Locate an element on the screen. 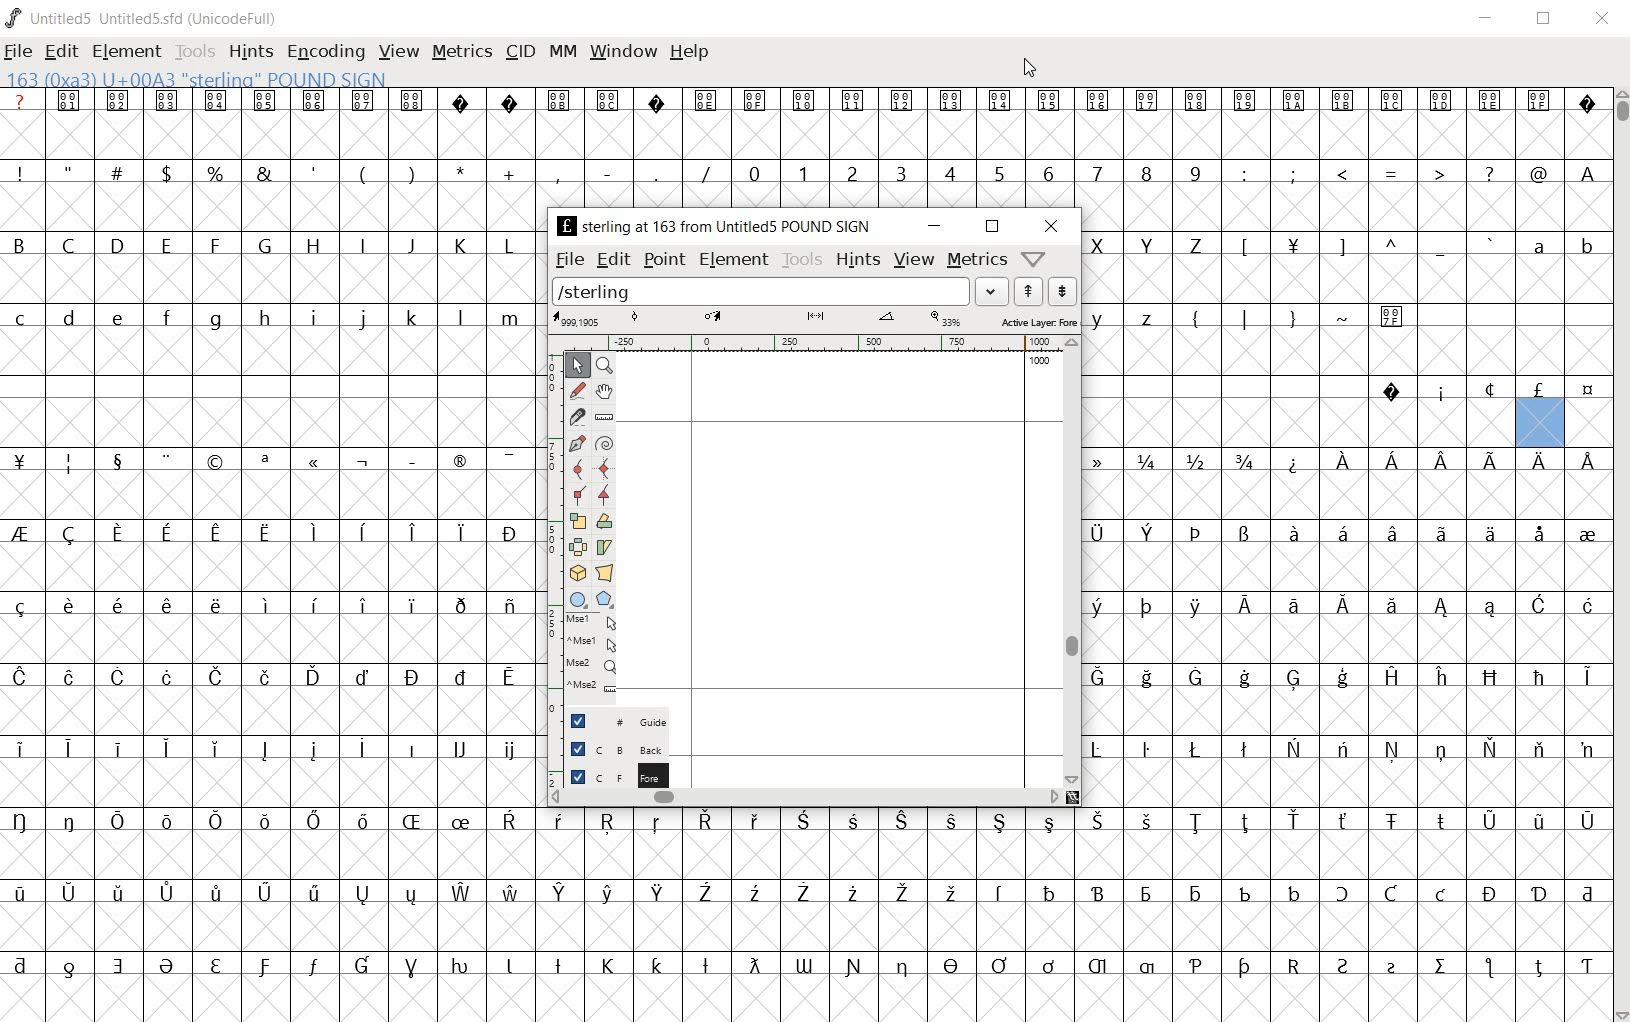  [ is located at coordinates (1242, 248).